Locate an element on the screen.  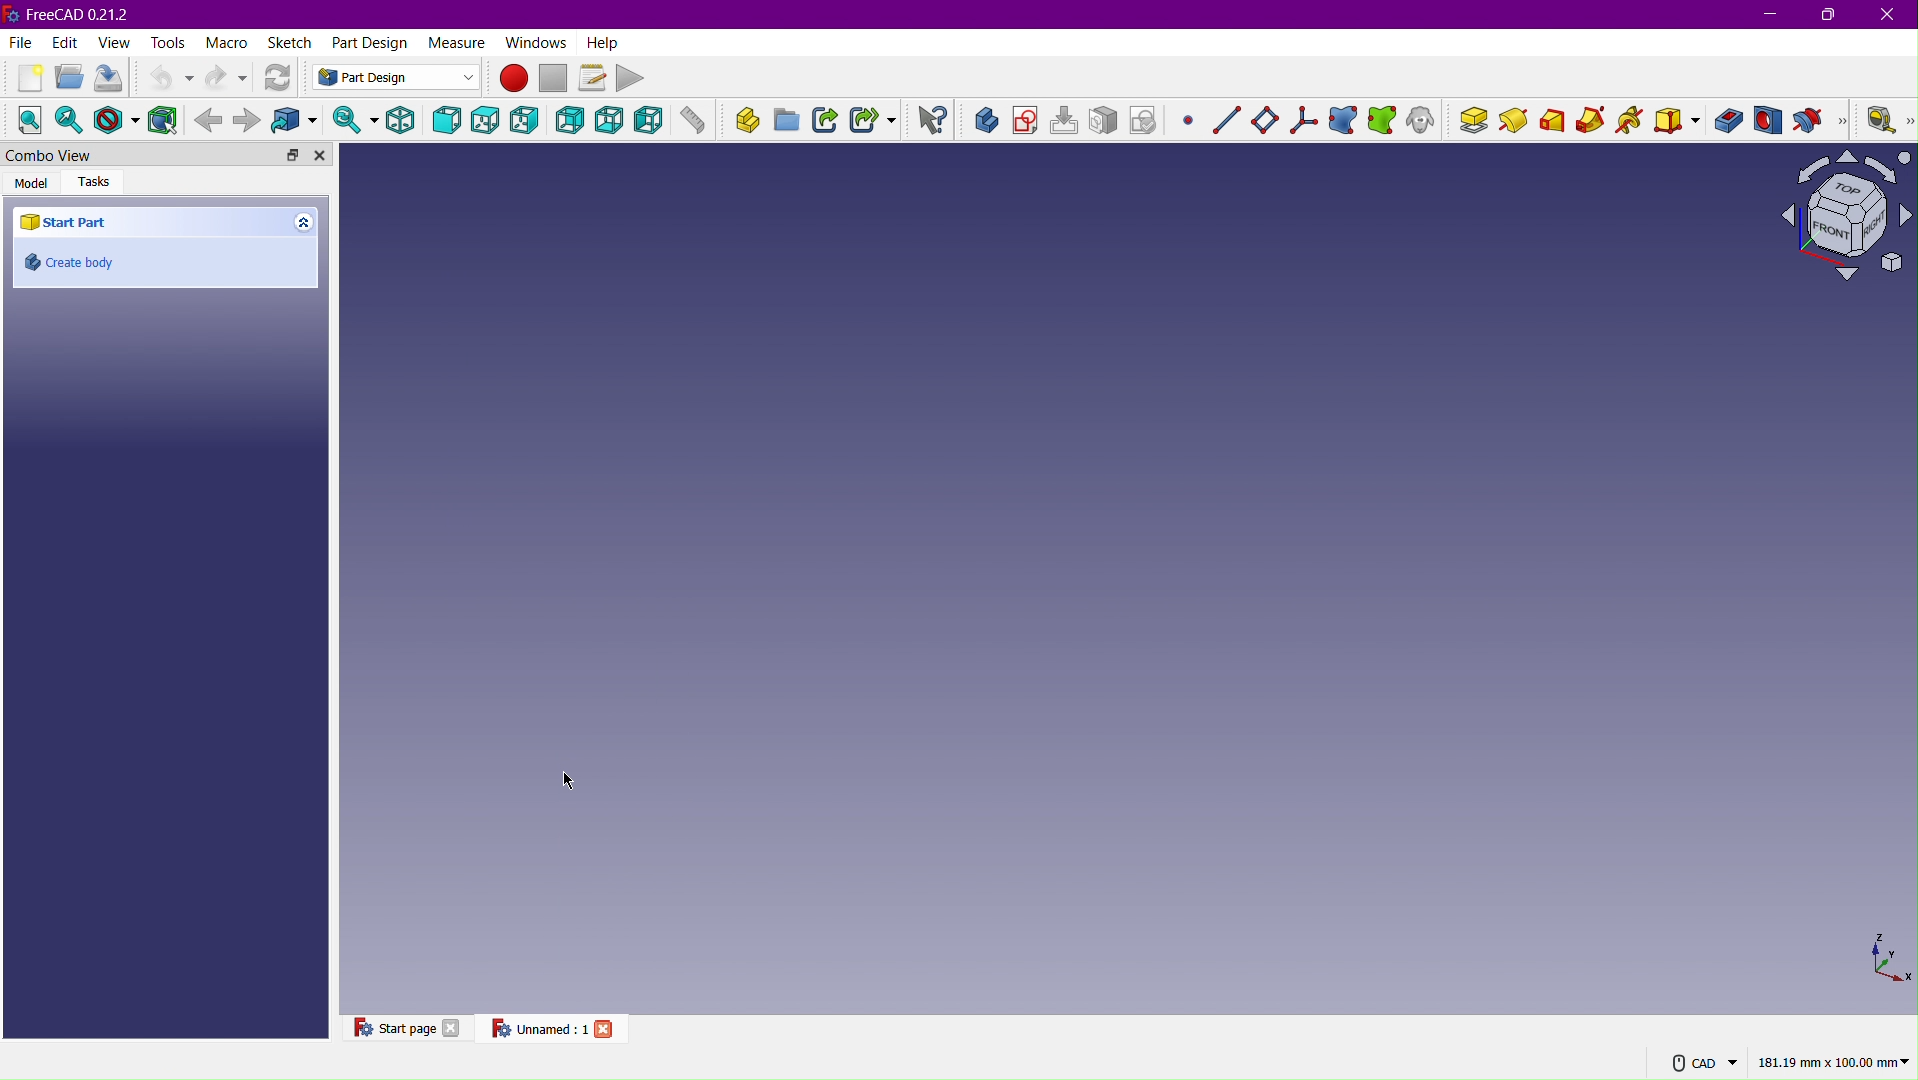
Datum line is located at coordinates (1223, 119).